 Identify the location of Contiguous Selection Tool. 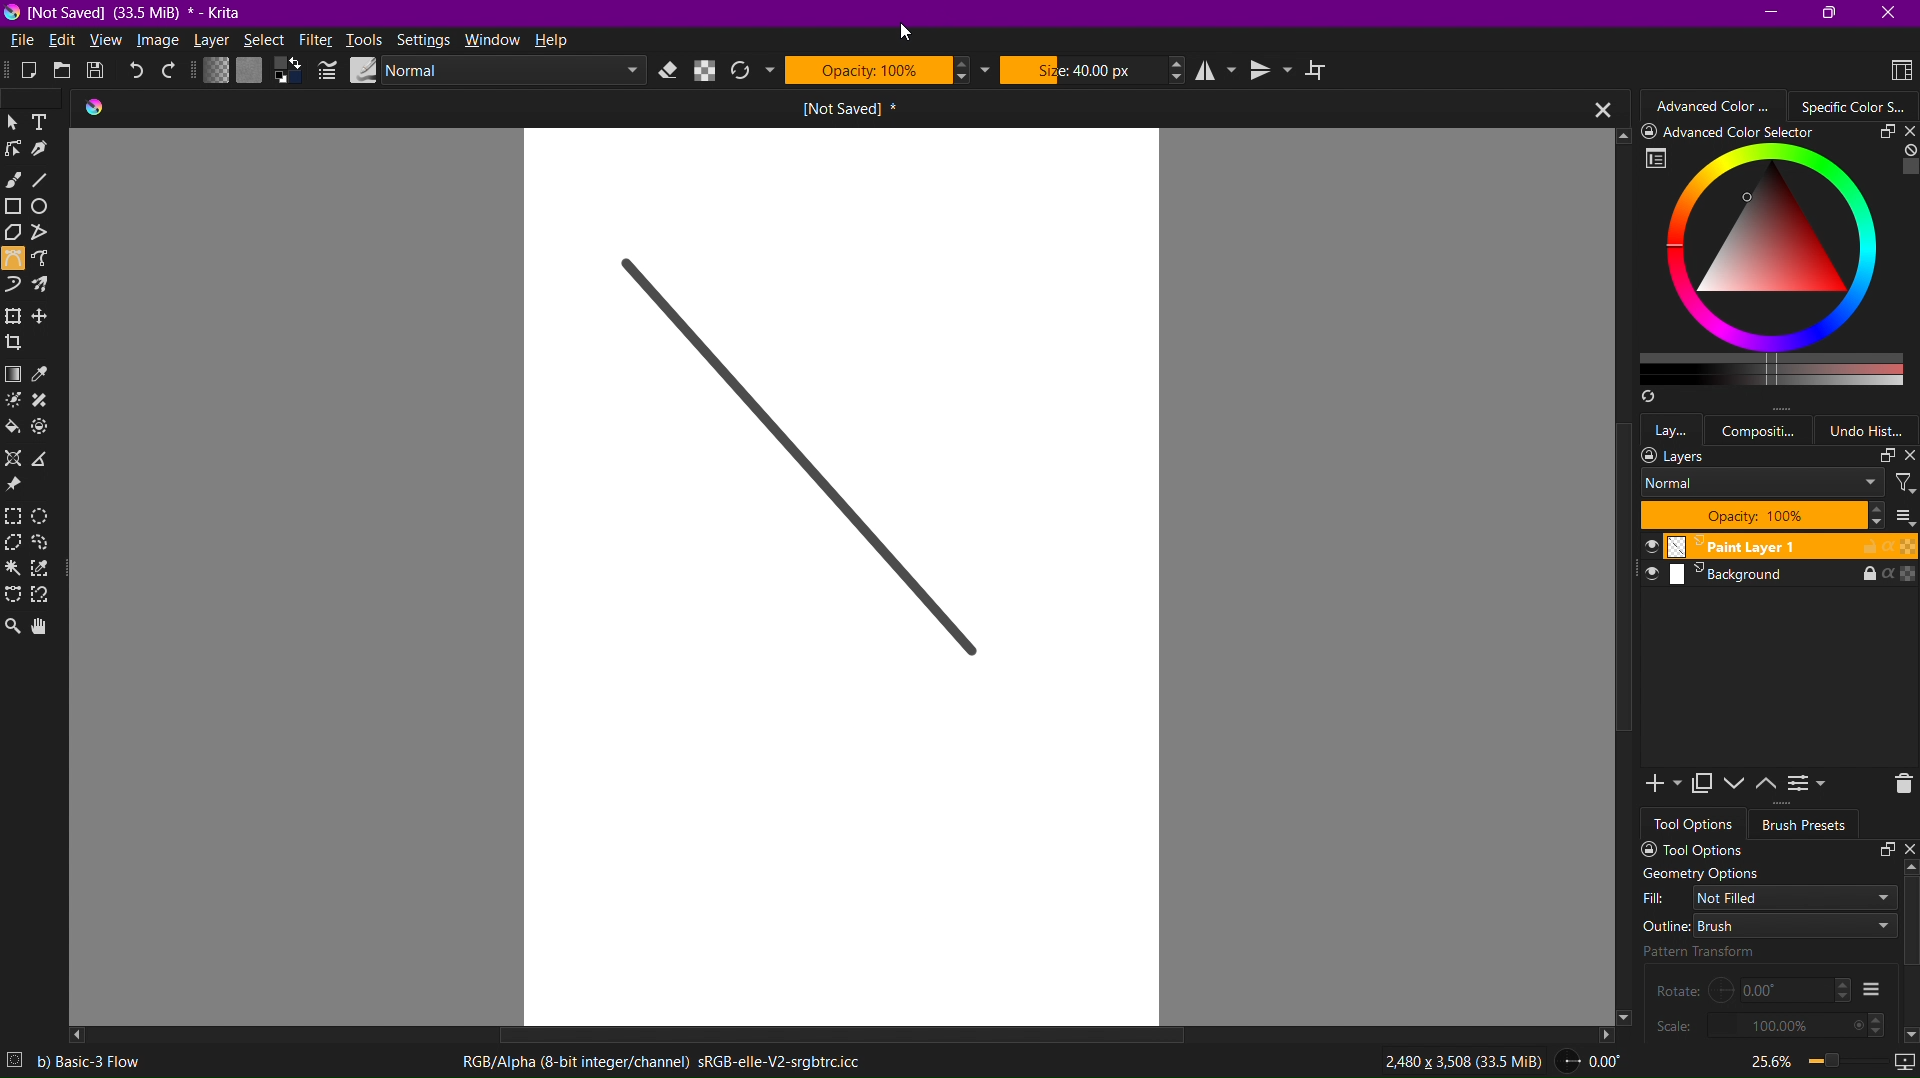
(14, 572).